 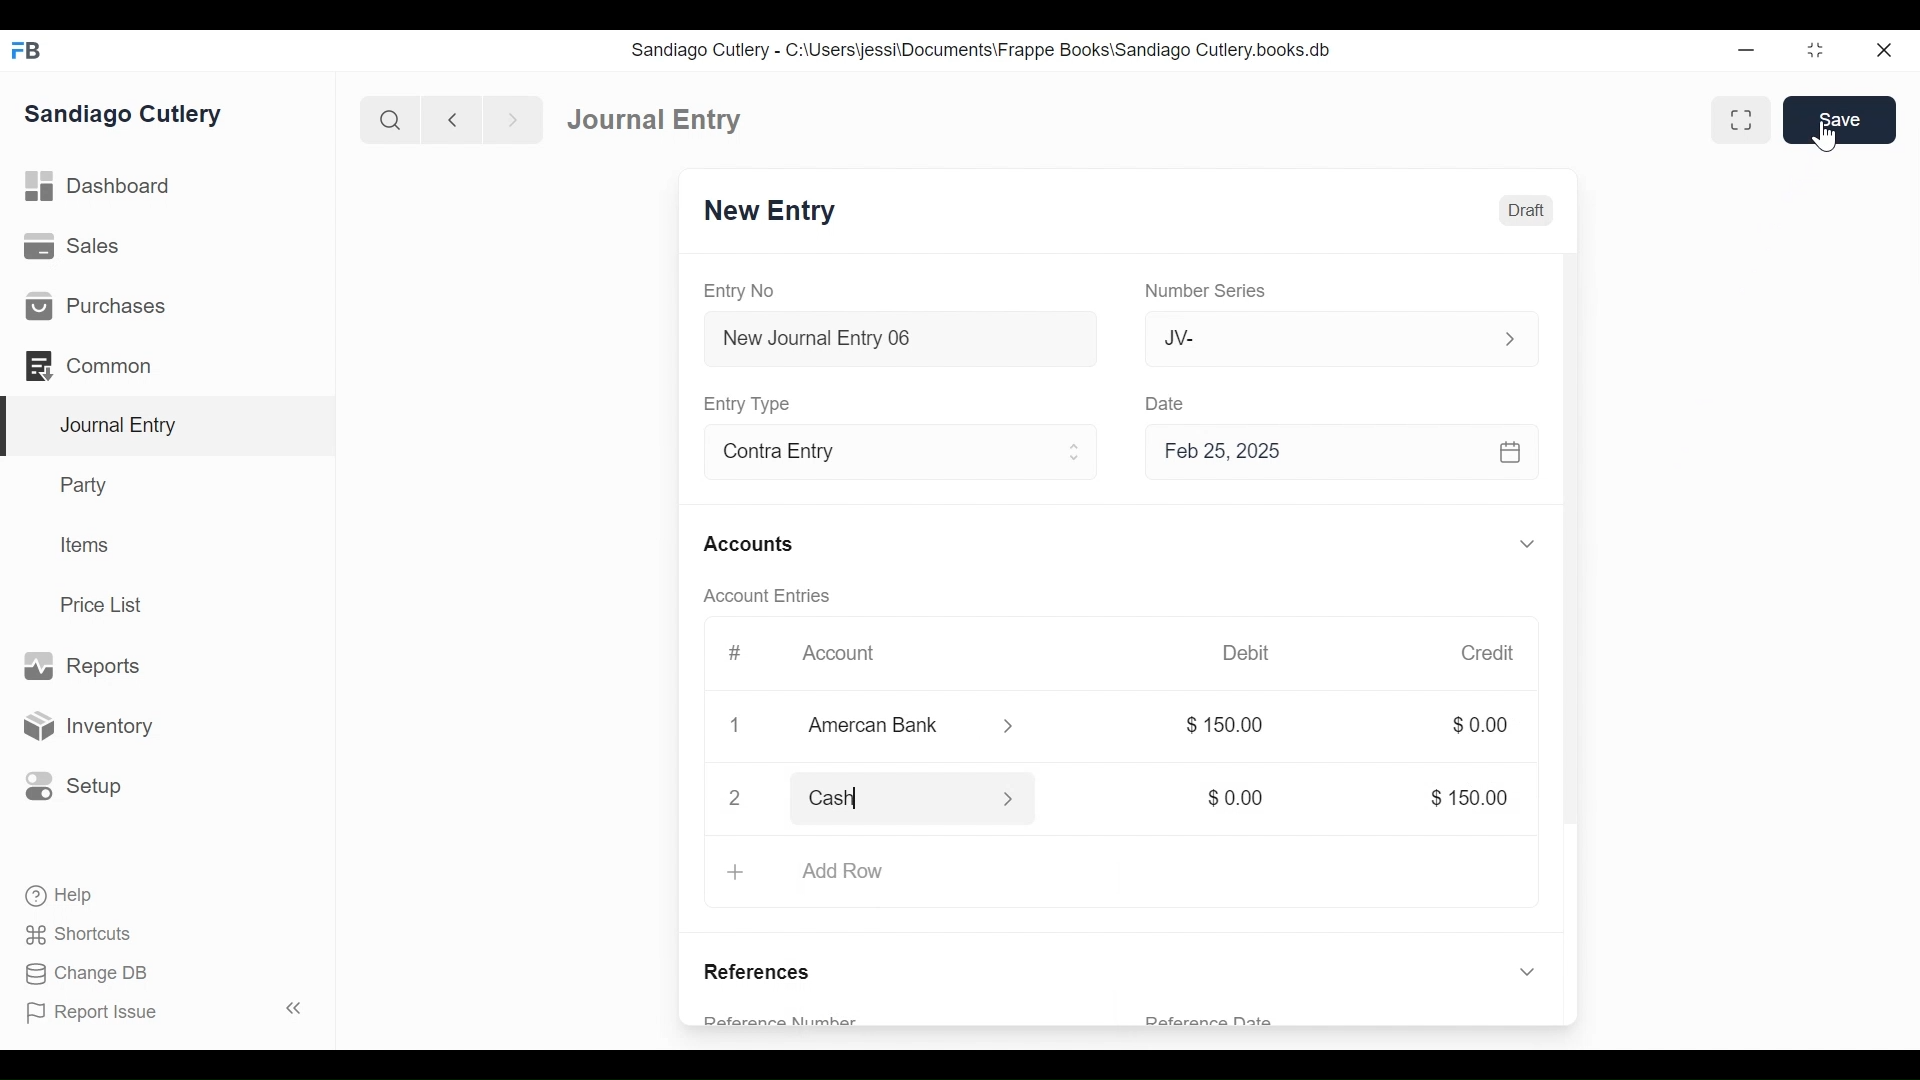 I want to click on Inventory, so click(x=85, y=727).